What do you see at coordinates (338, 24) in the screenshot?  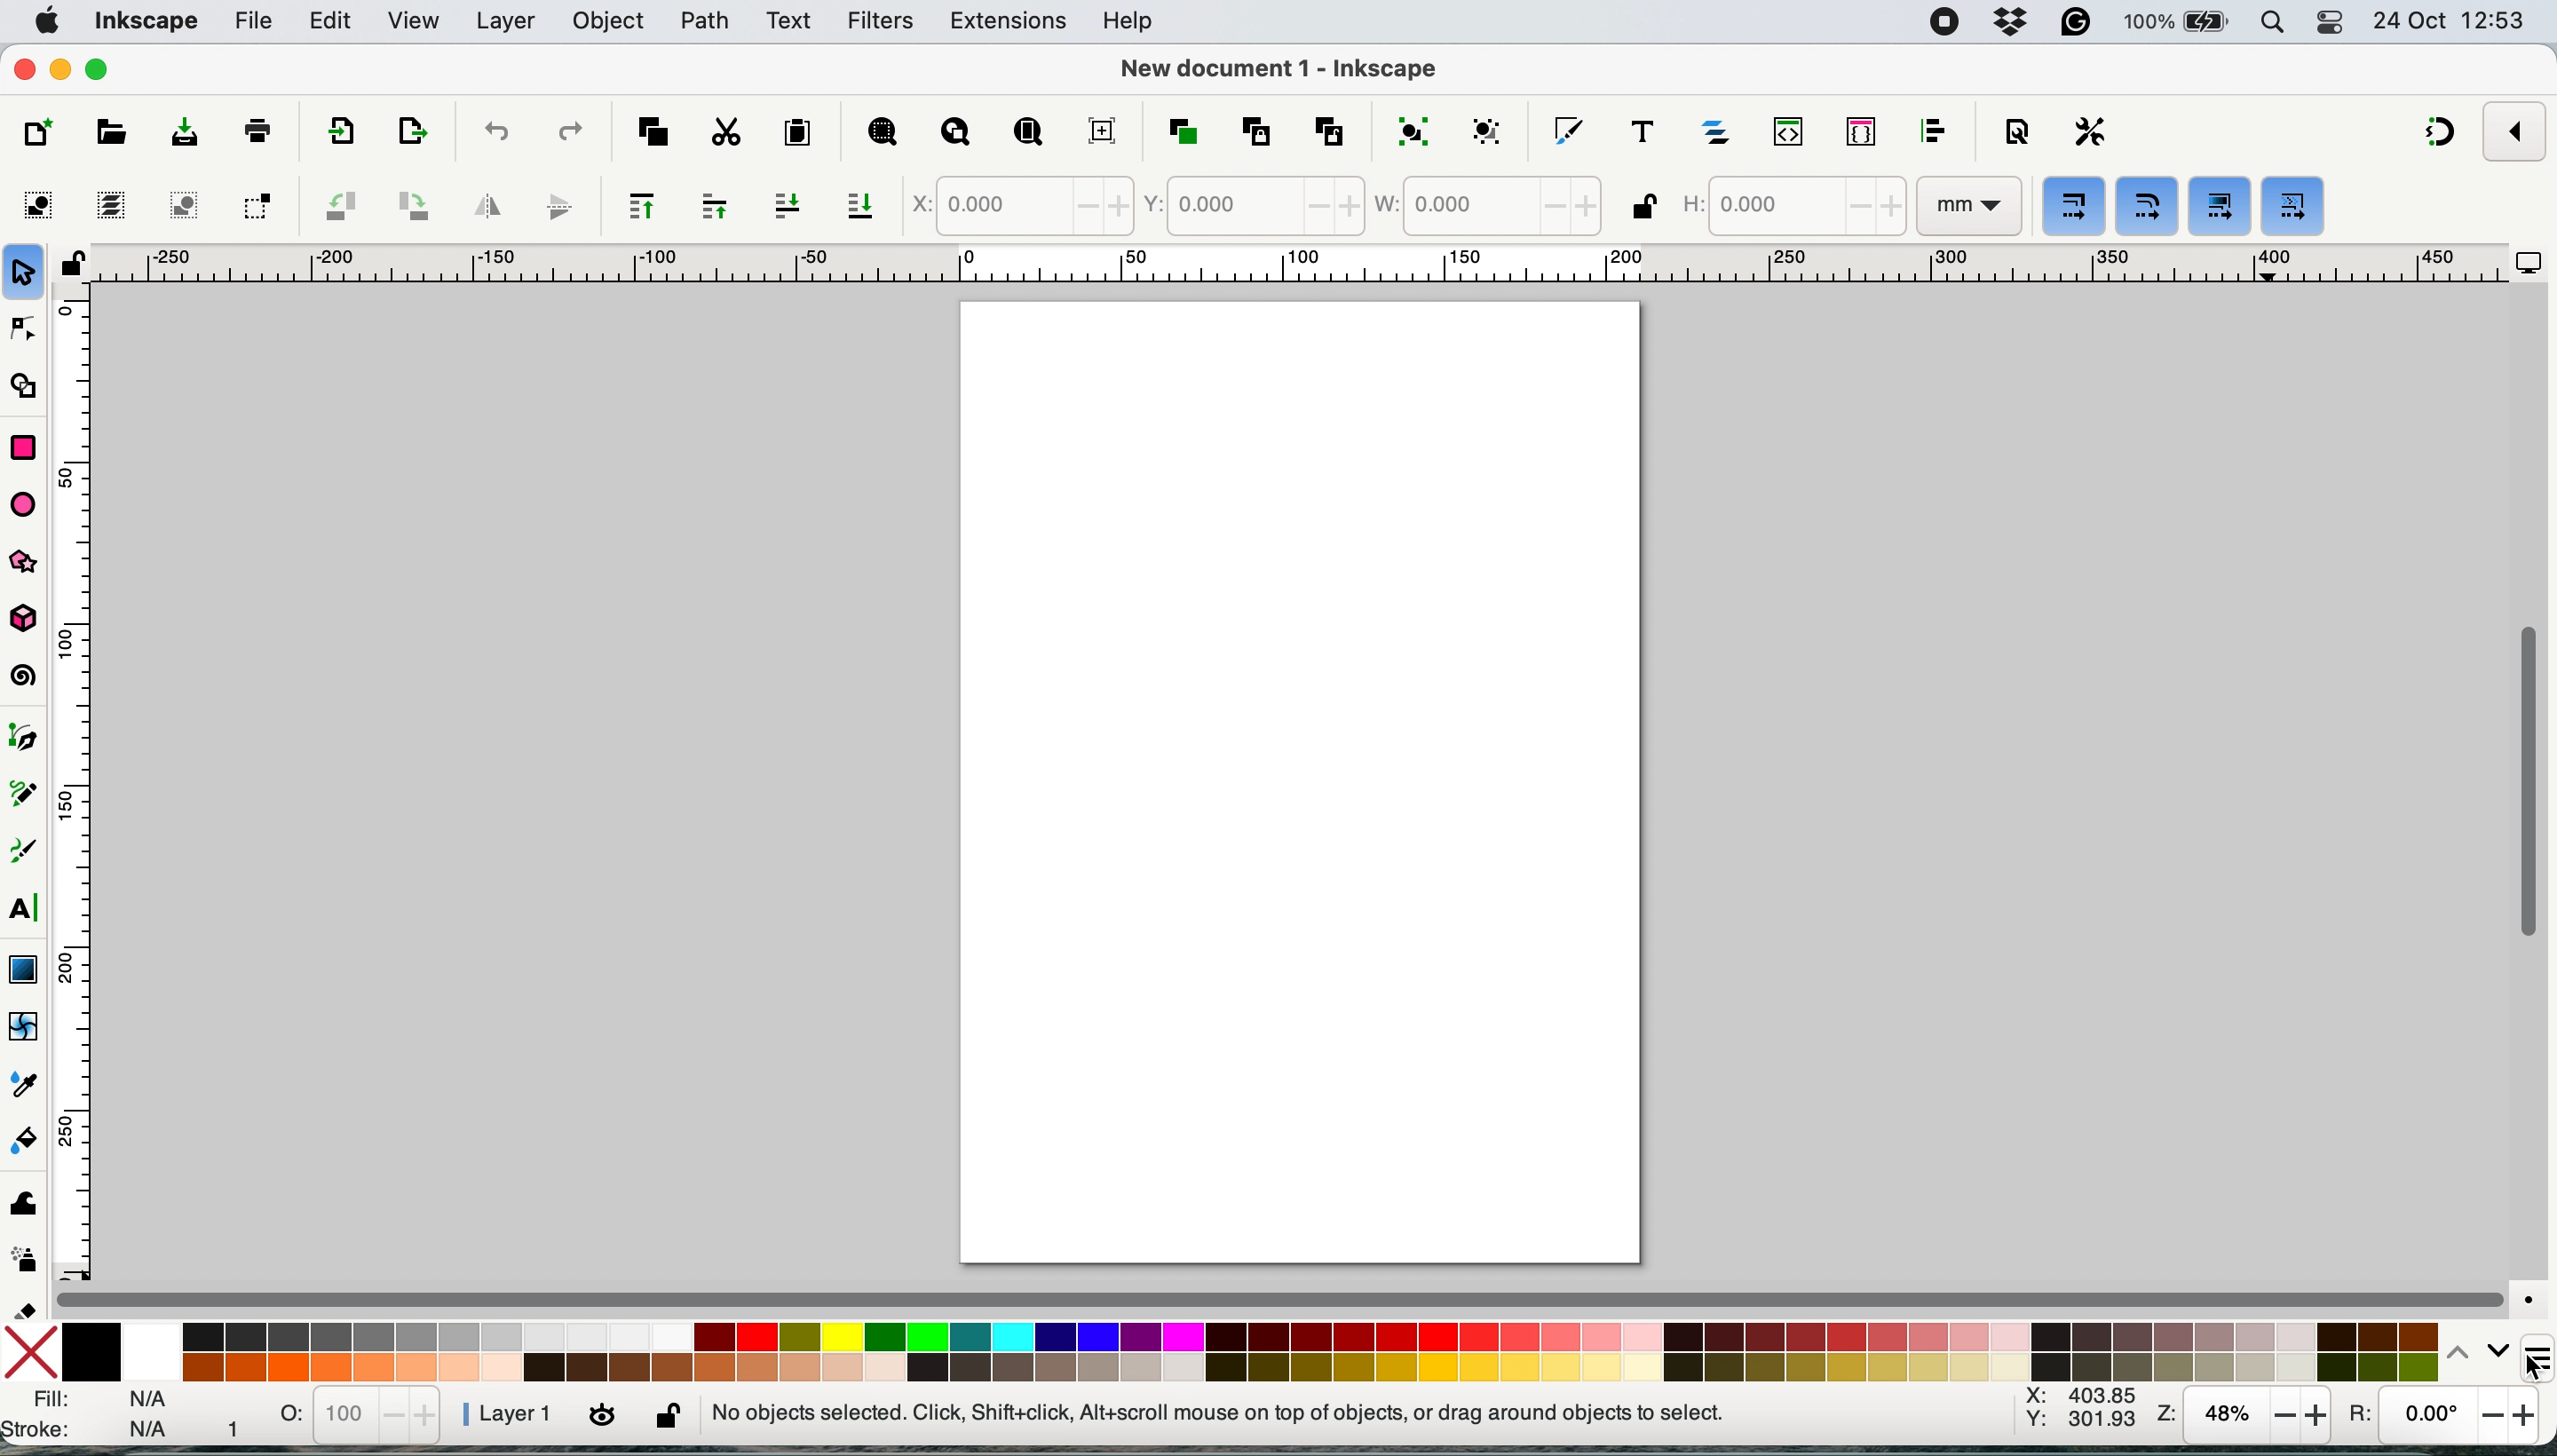 I see `edit` at bounding box center [338, 24].